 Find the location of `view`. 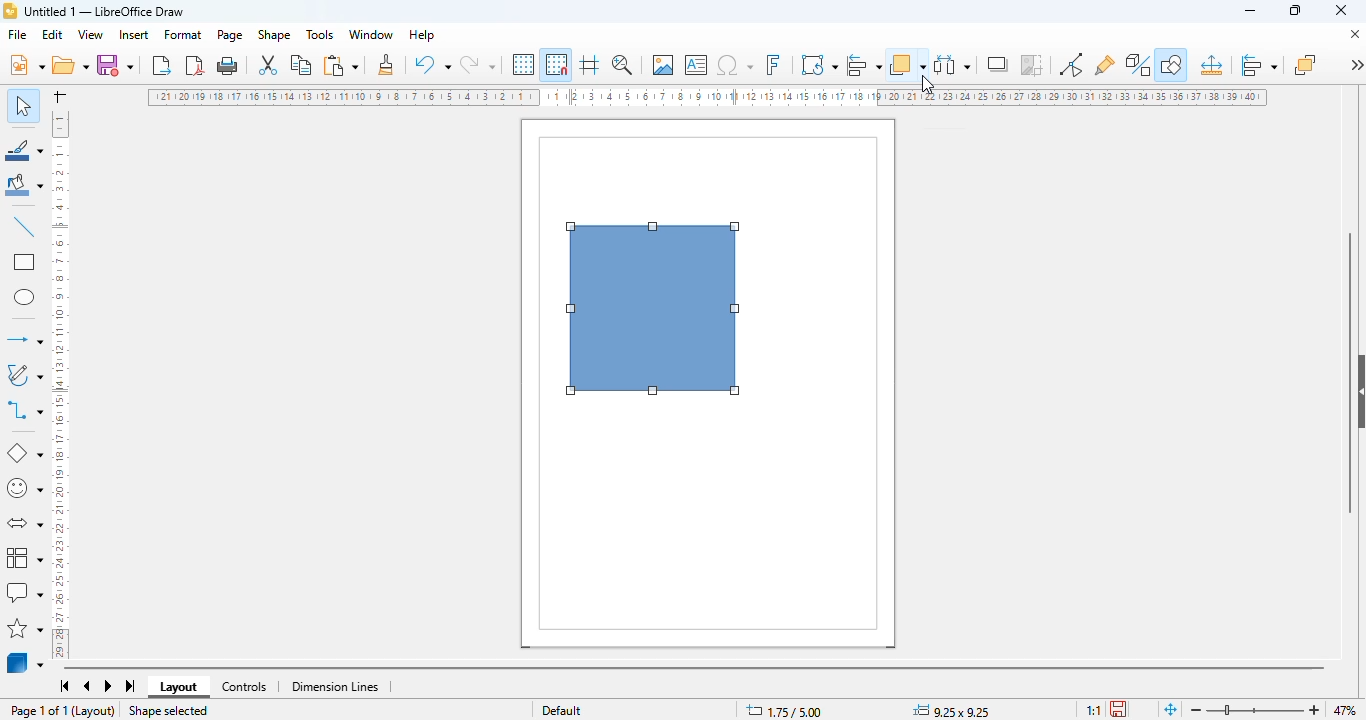

view is located at coordinates (92, 35).